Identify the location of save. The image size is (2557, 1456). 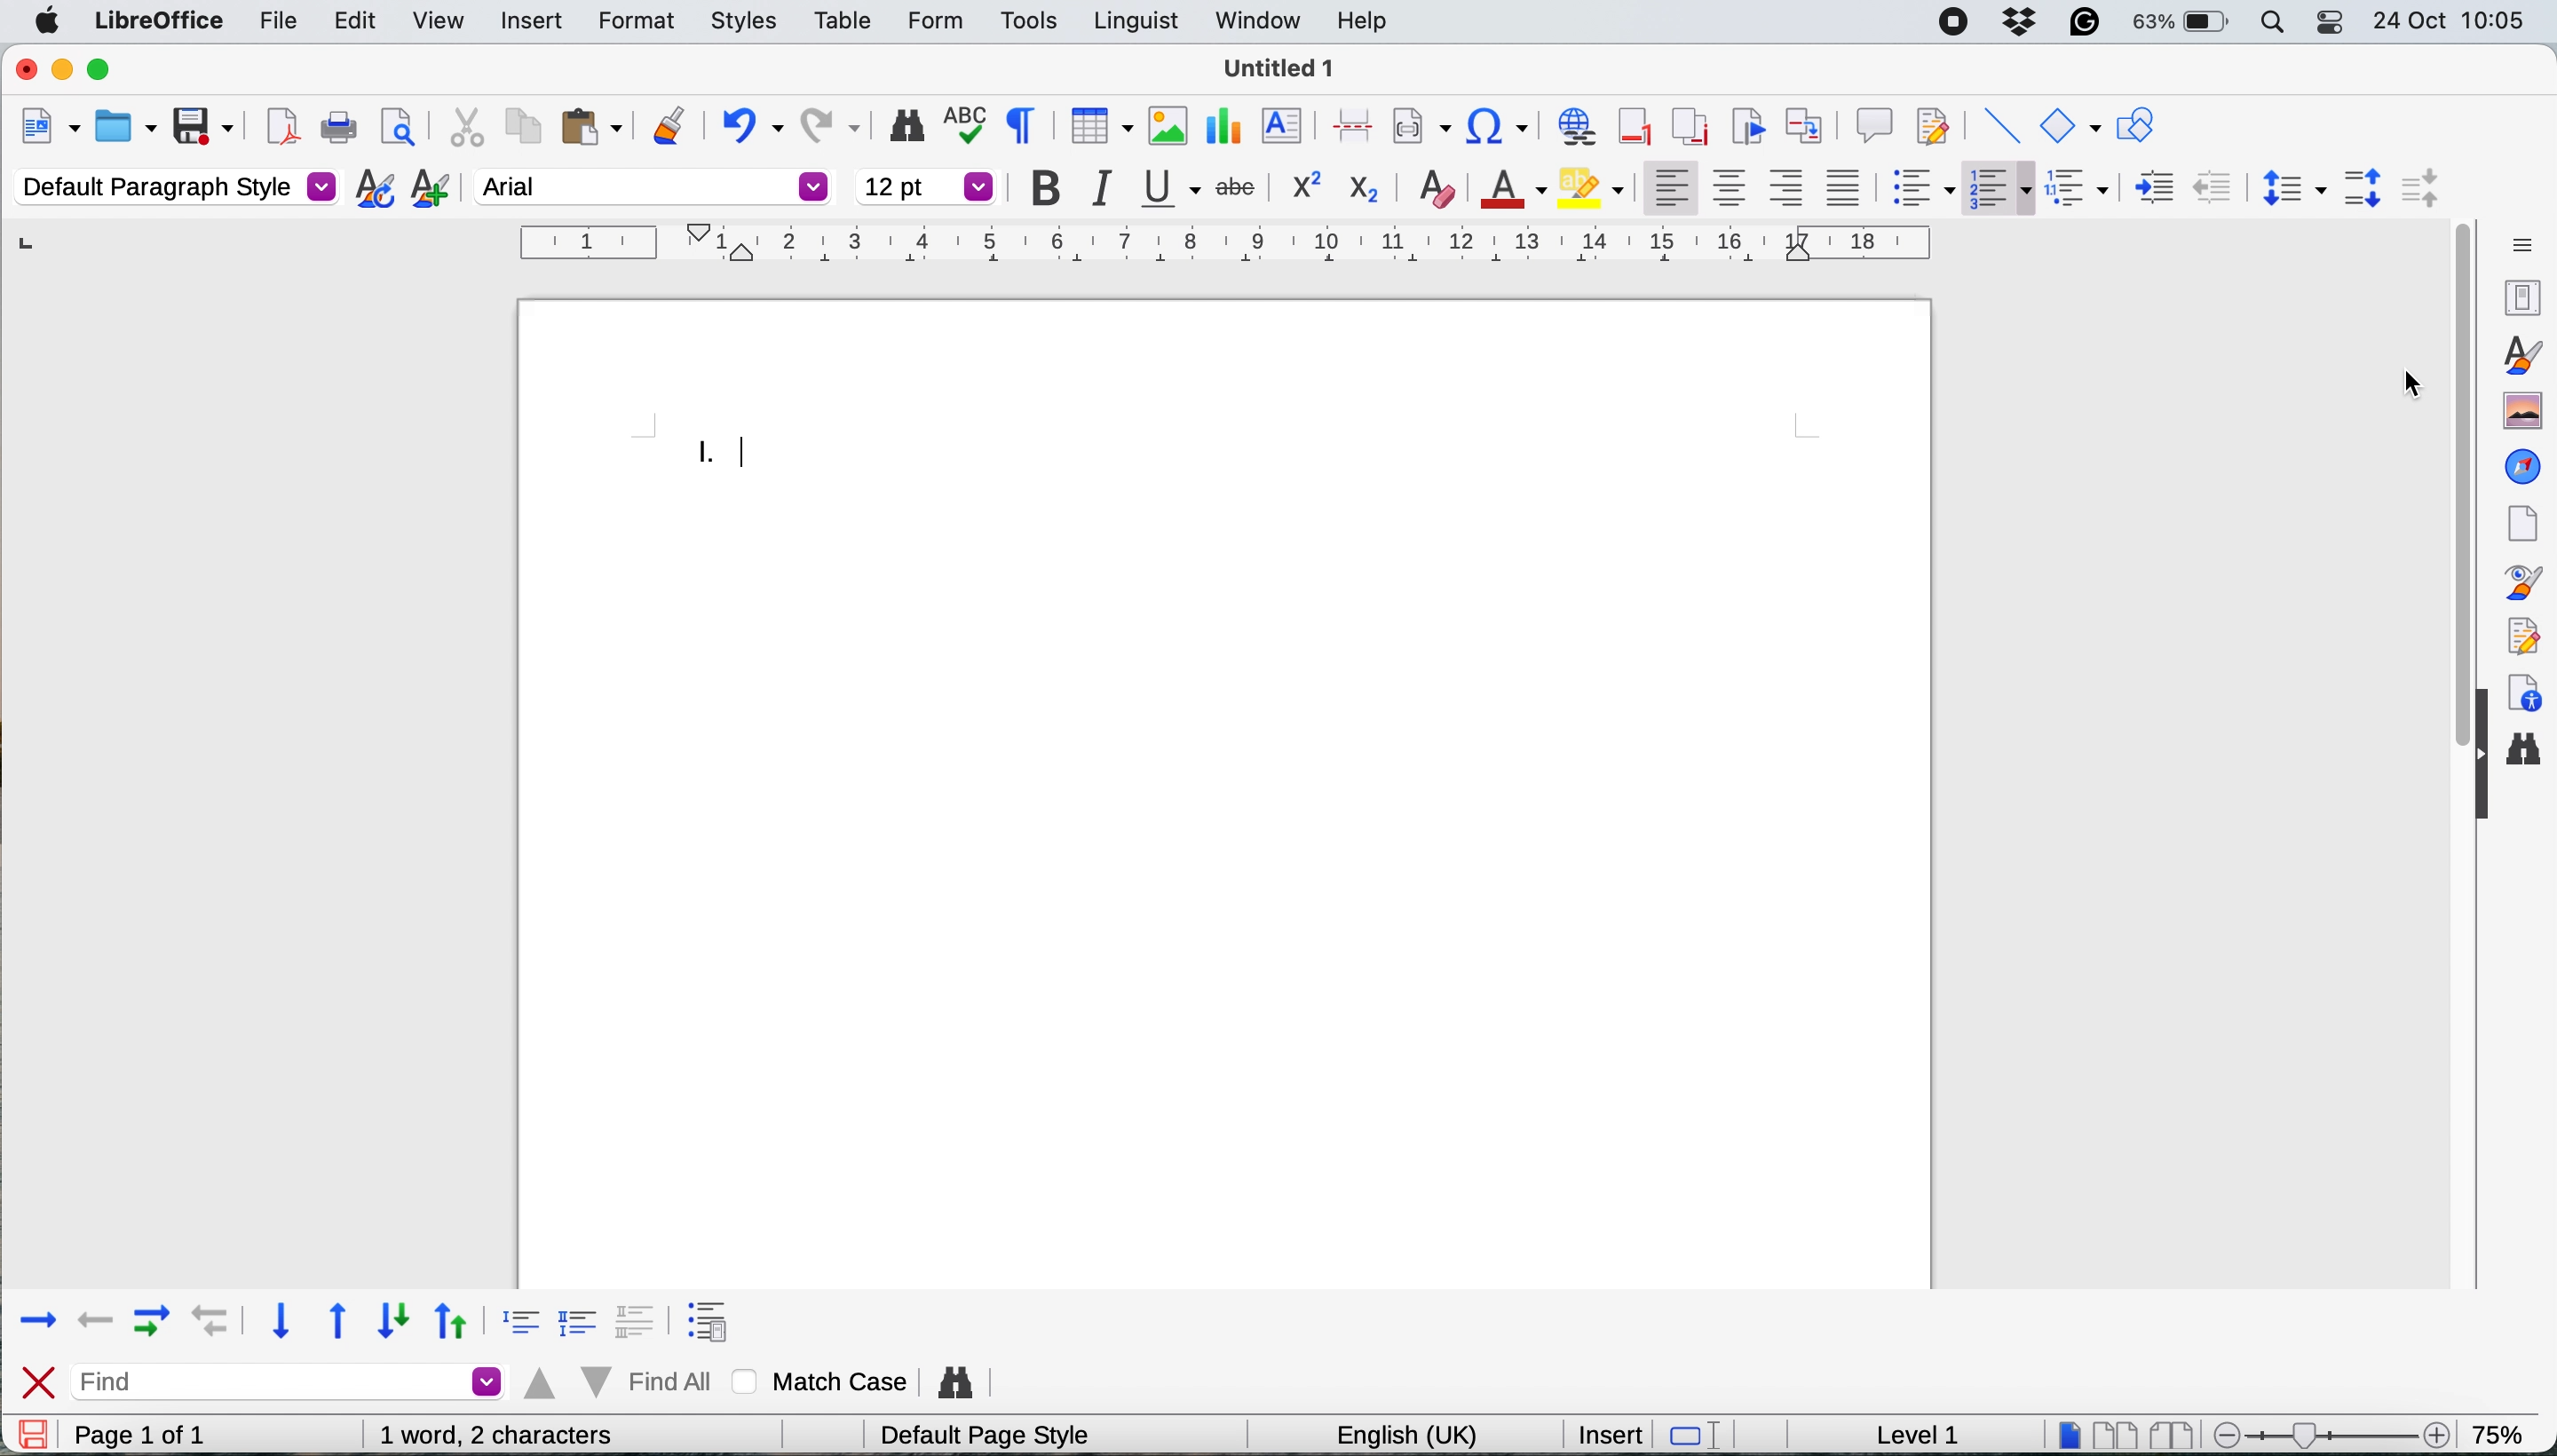
(205, 125).